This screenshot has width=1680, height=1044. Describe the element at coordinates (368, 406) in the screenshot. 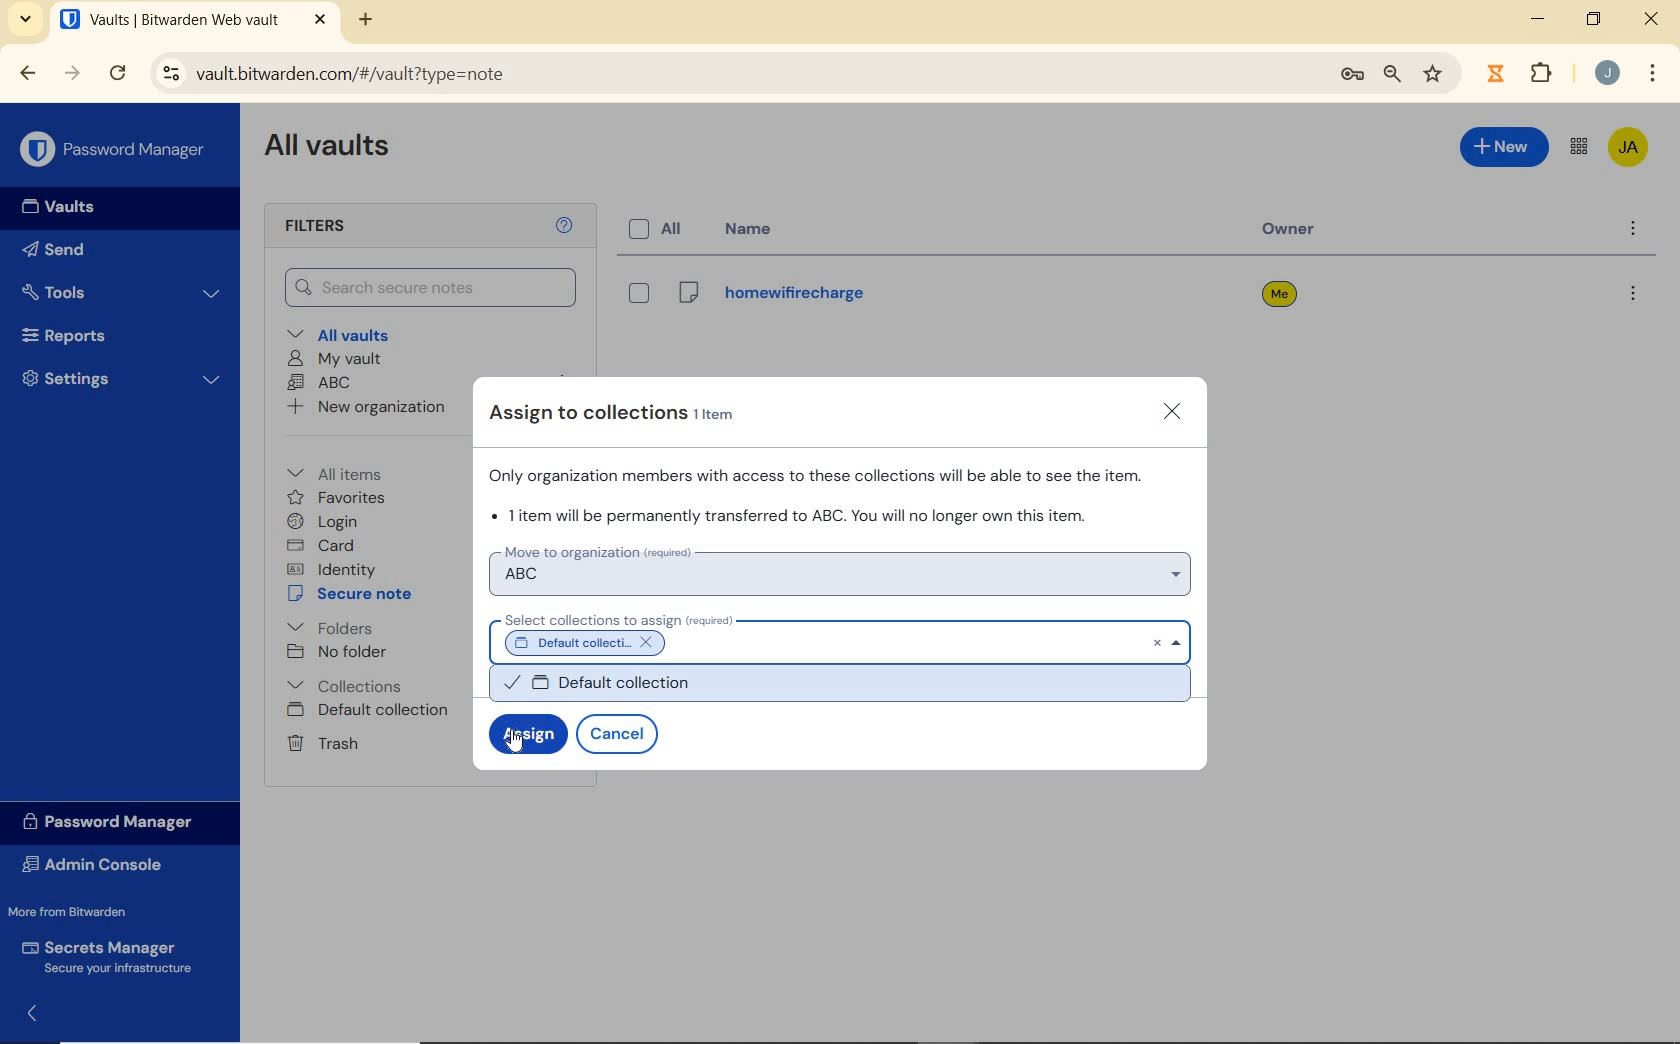

I see `New organization` at that location.